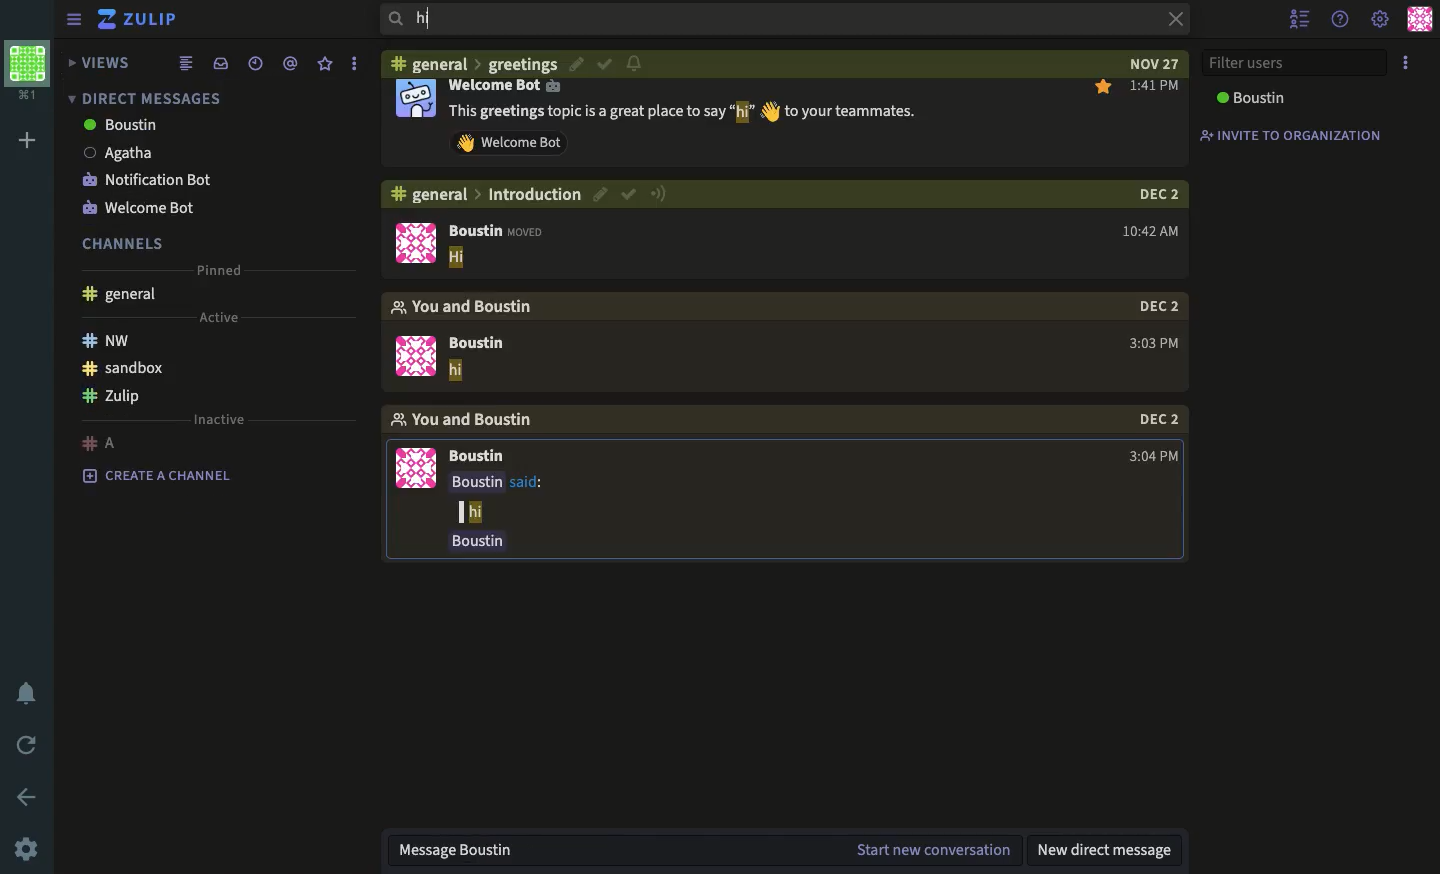 The image size is (1440, 874). Describe the element at coordinates (414, 102) in the screenshot. I see `view user card` at that location.